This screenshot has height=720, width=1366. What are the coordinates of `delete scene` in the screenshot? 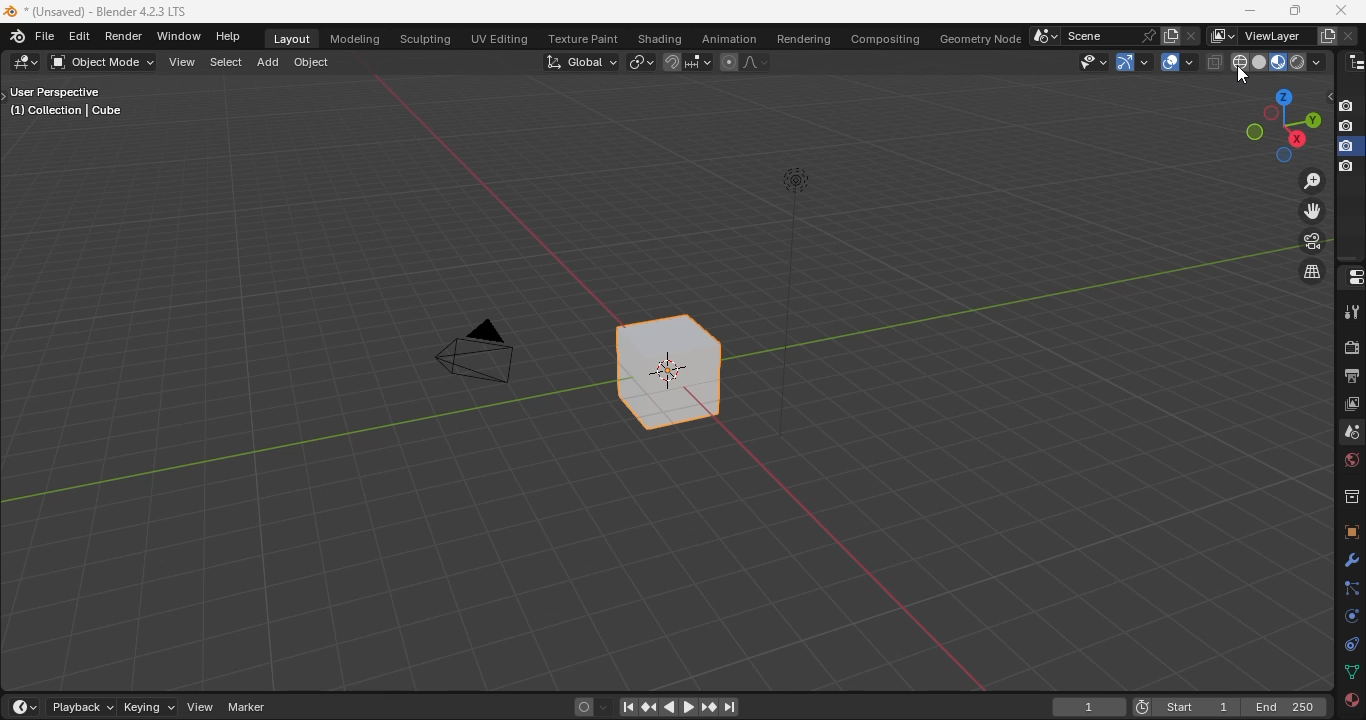 It's located at (1194, 35).